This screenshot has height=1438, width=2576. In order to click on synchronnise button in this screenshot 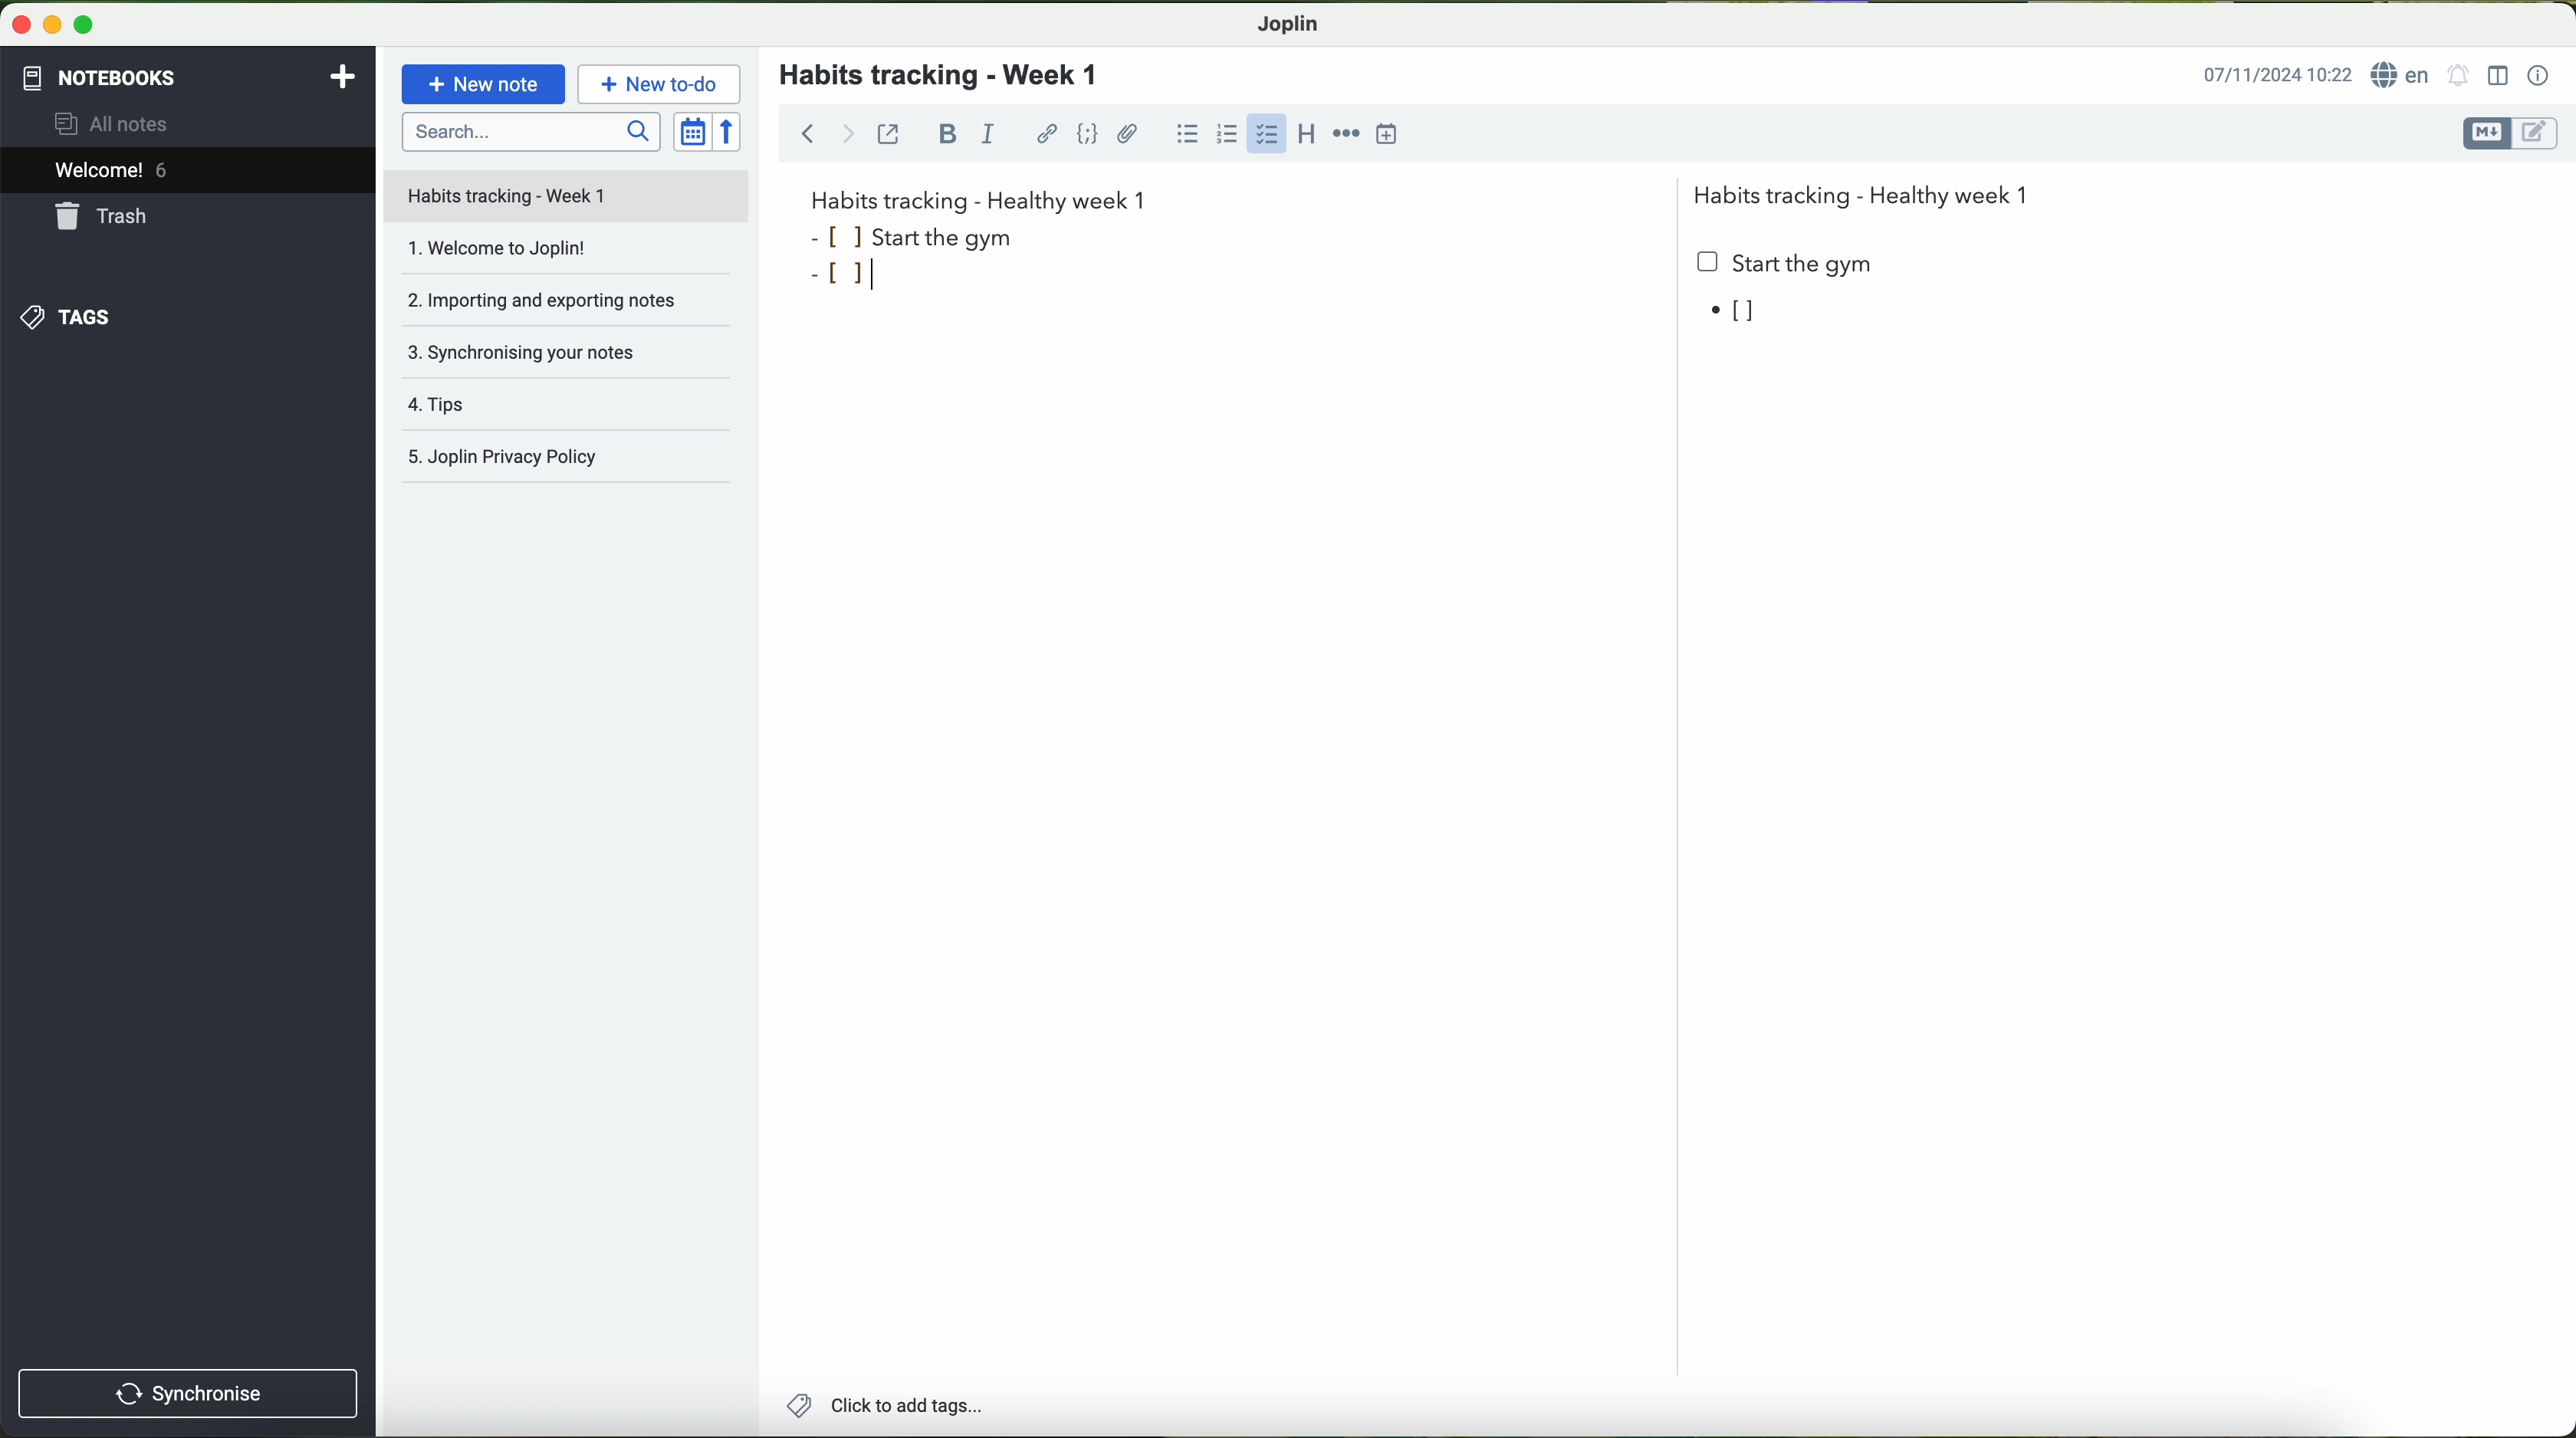, I will do `click(185, 1395)`.